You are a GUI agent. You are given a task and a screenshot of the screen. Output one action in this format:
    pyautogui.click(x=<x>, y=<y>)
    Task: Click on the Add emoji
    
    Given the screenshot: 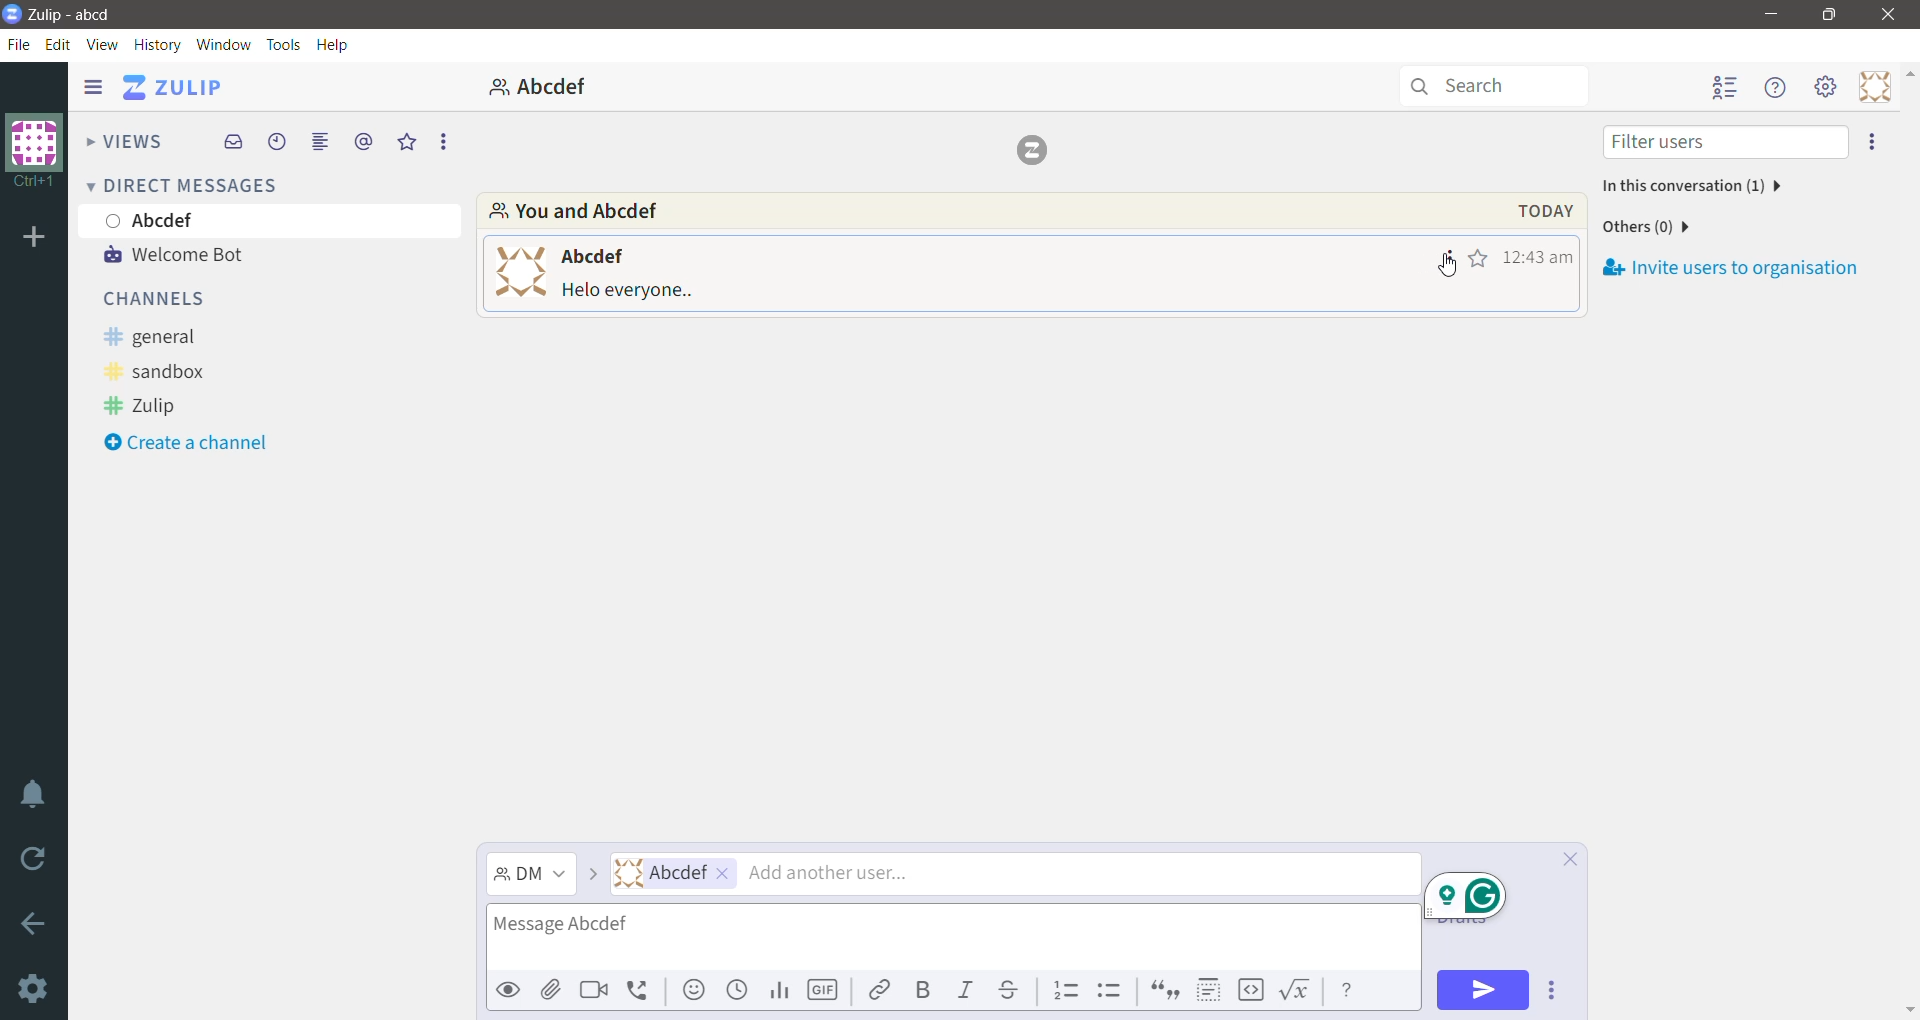 What is the action you would take?
    pyautogui.click(x=695, y=989)
    